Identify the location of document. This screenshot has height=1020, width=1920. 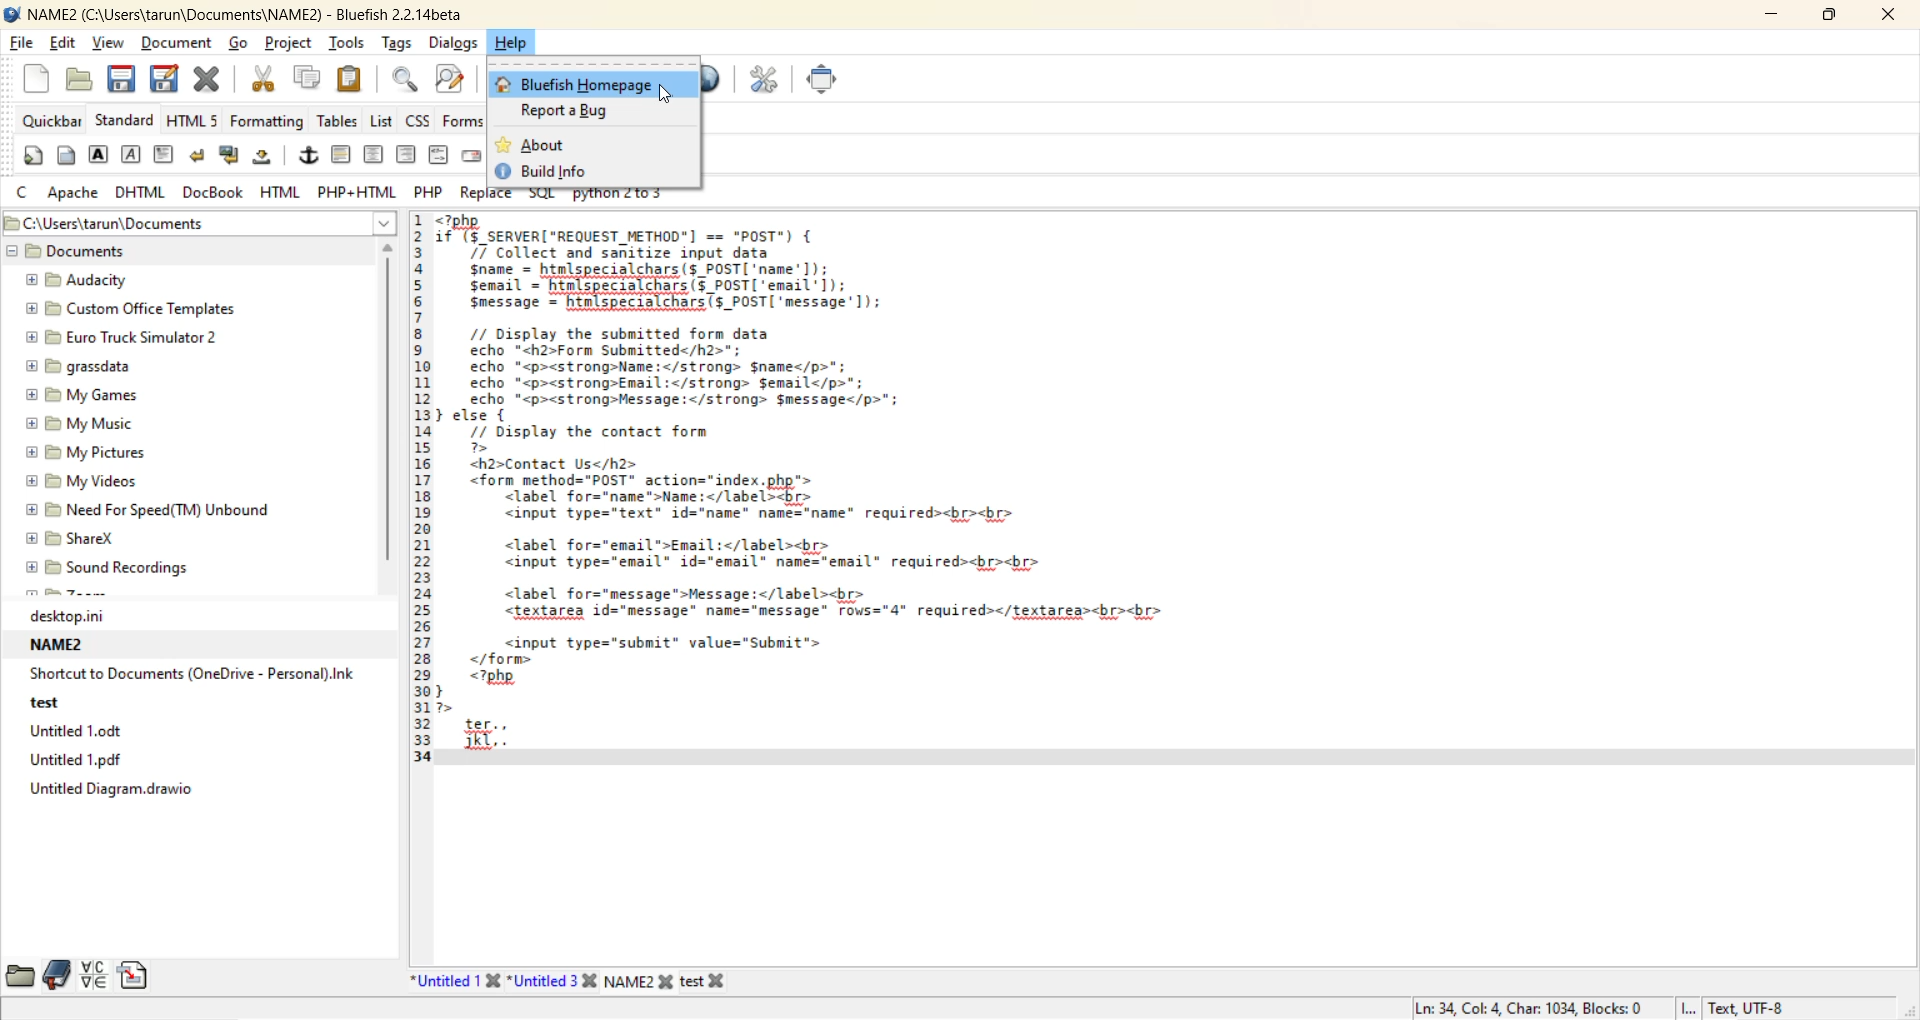
(179, 43).